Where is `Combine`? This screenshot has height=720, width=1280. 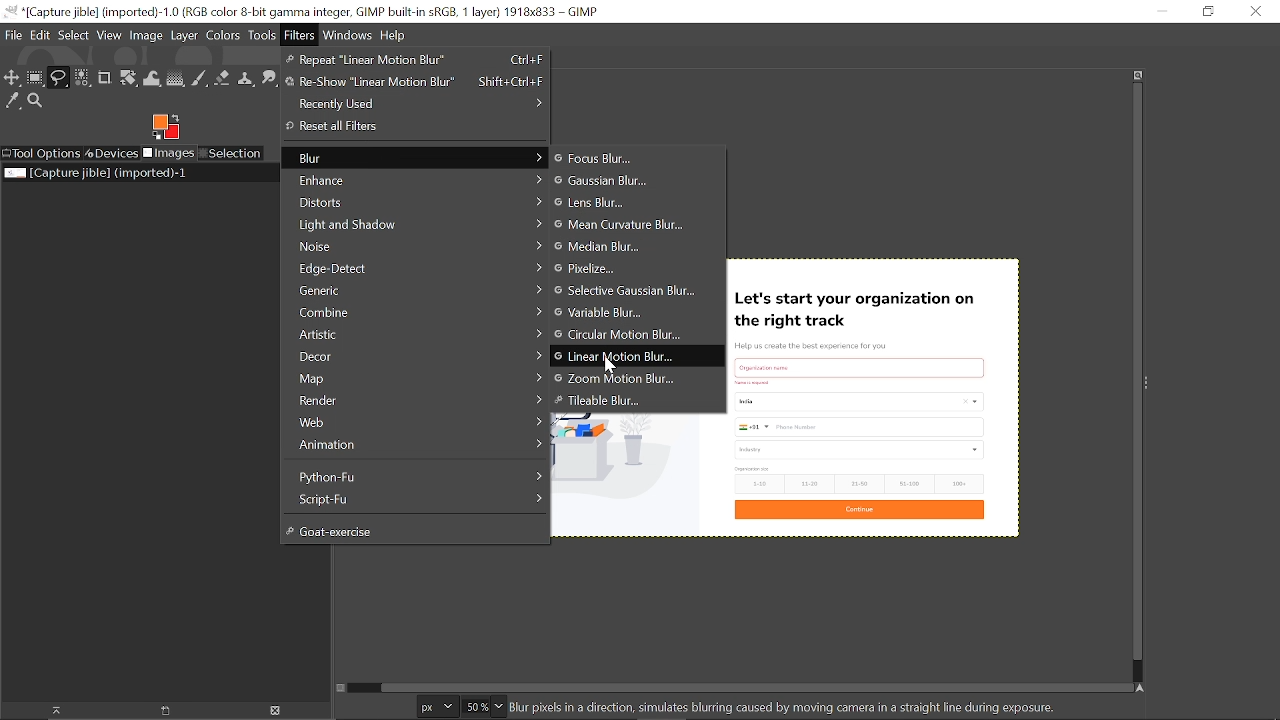 Combine is located at coordinates (412, 312).